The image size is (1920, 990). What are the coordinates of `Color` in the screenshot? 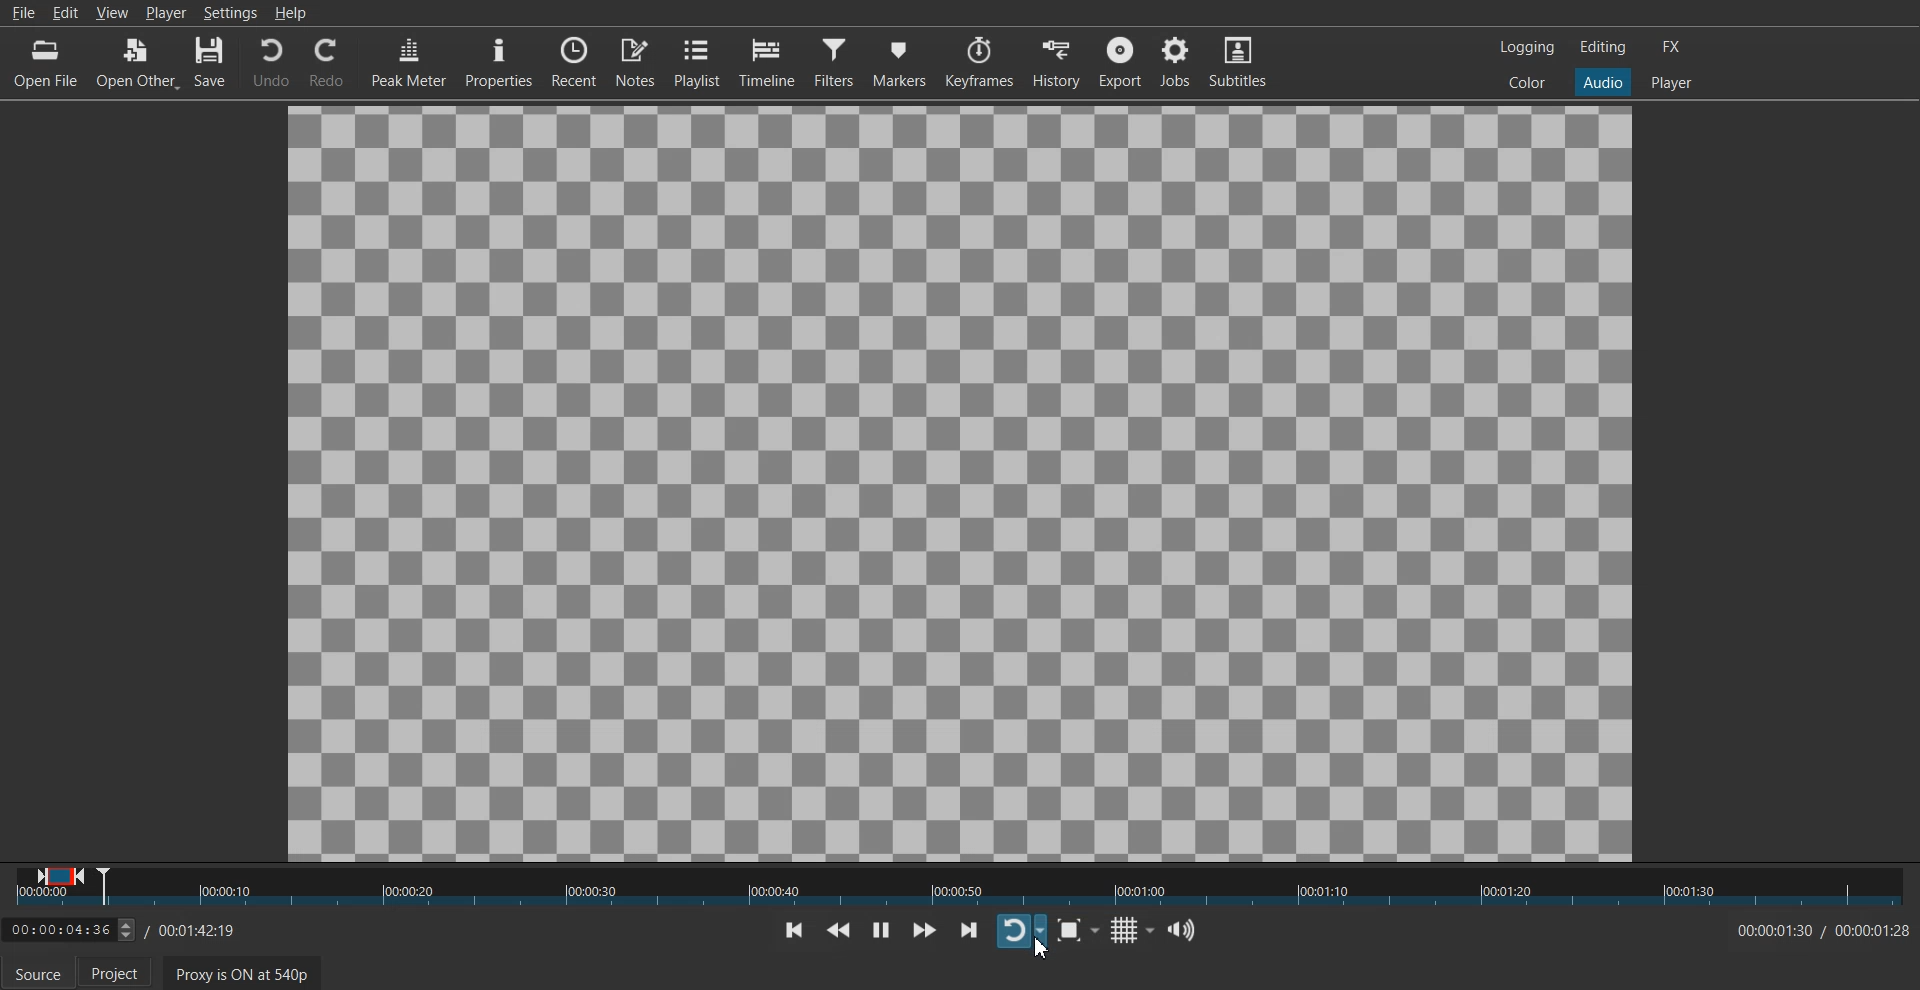 It's located at (1528, 83).